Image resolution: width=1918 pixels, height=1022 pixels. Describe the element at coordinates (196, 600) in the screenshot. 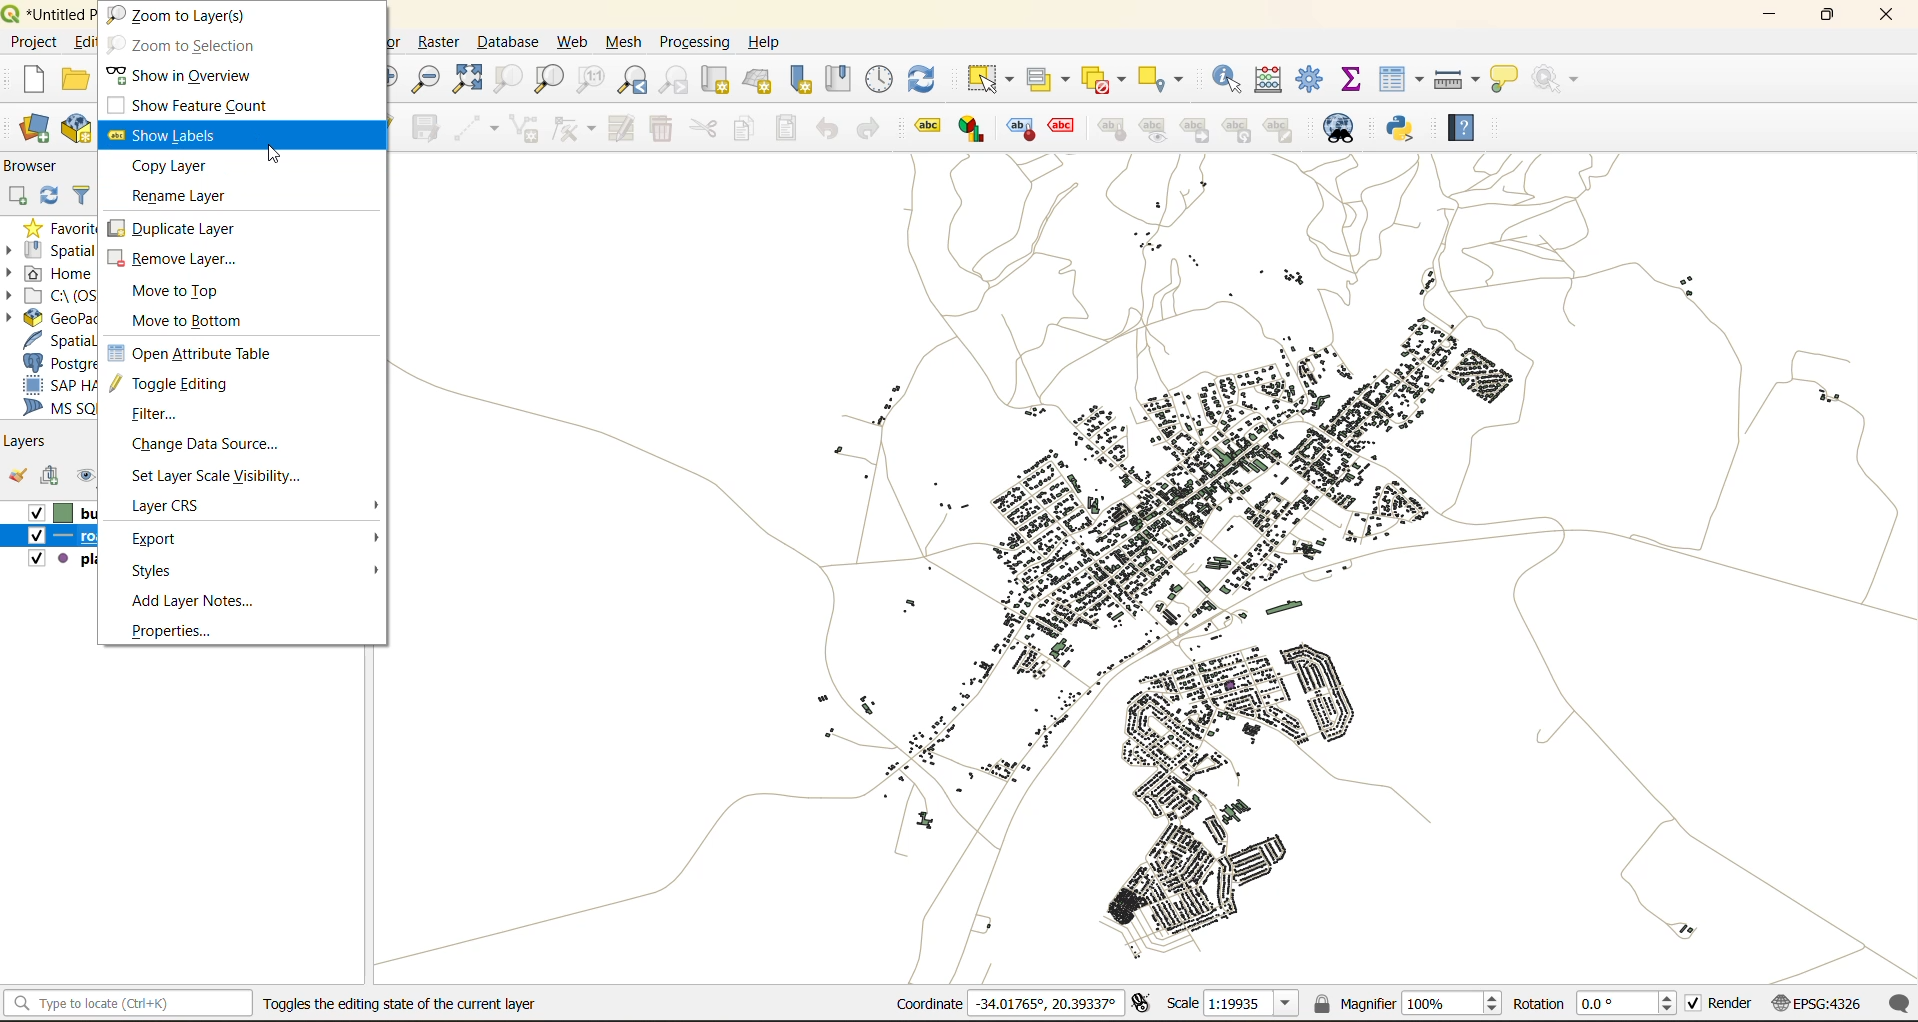

I see `add layer notes` at that location.